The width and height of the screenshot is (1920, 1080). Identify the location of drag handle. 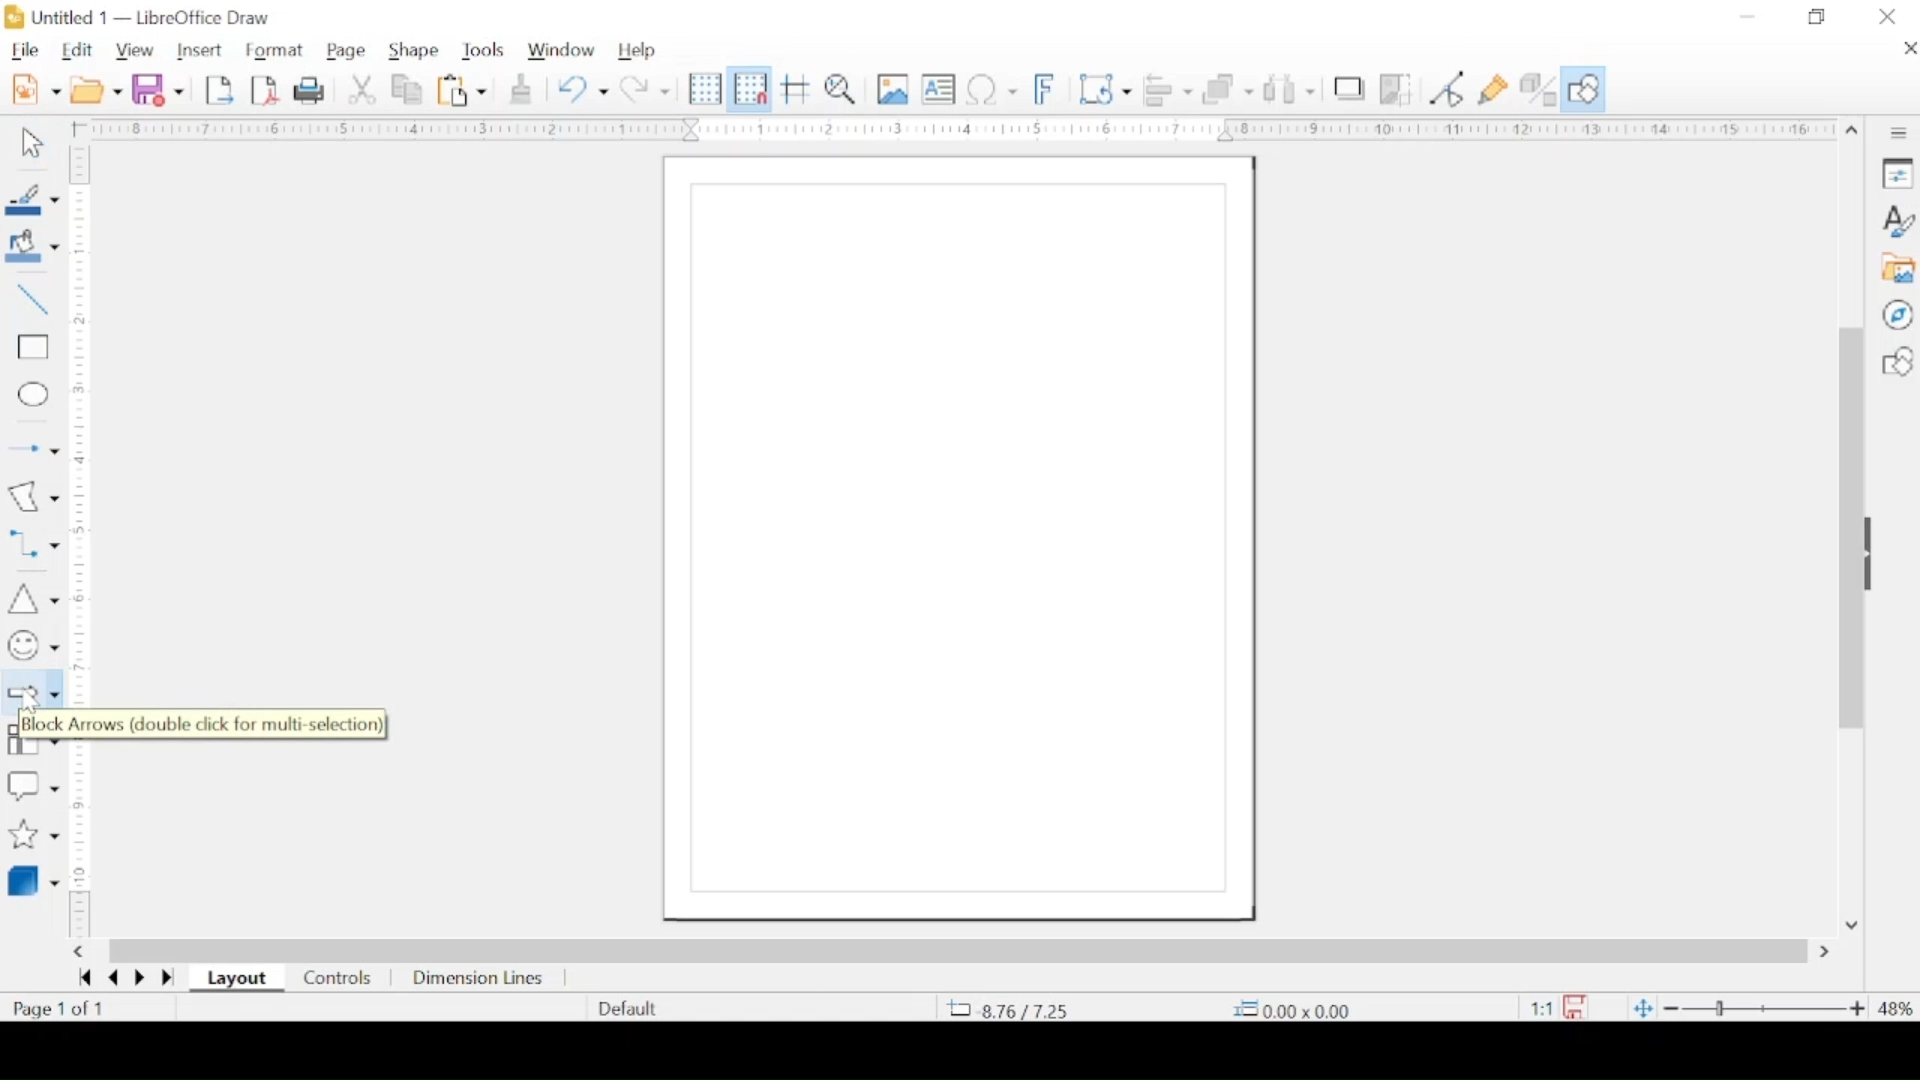
(1874, 553).